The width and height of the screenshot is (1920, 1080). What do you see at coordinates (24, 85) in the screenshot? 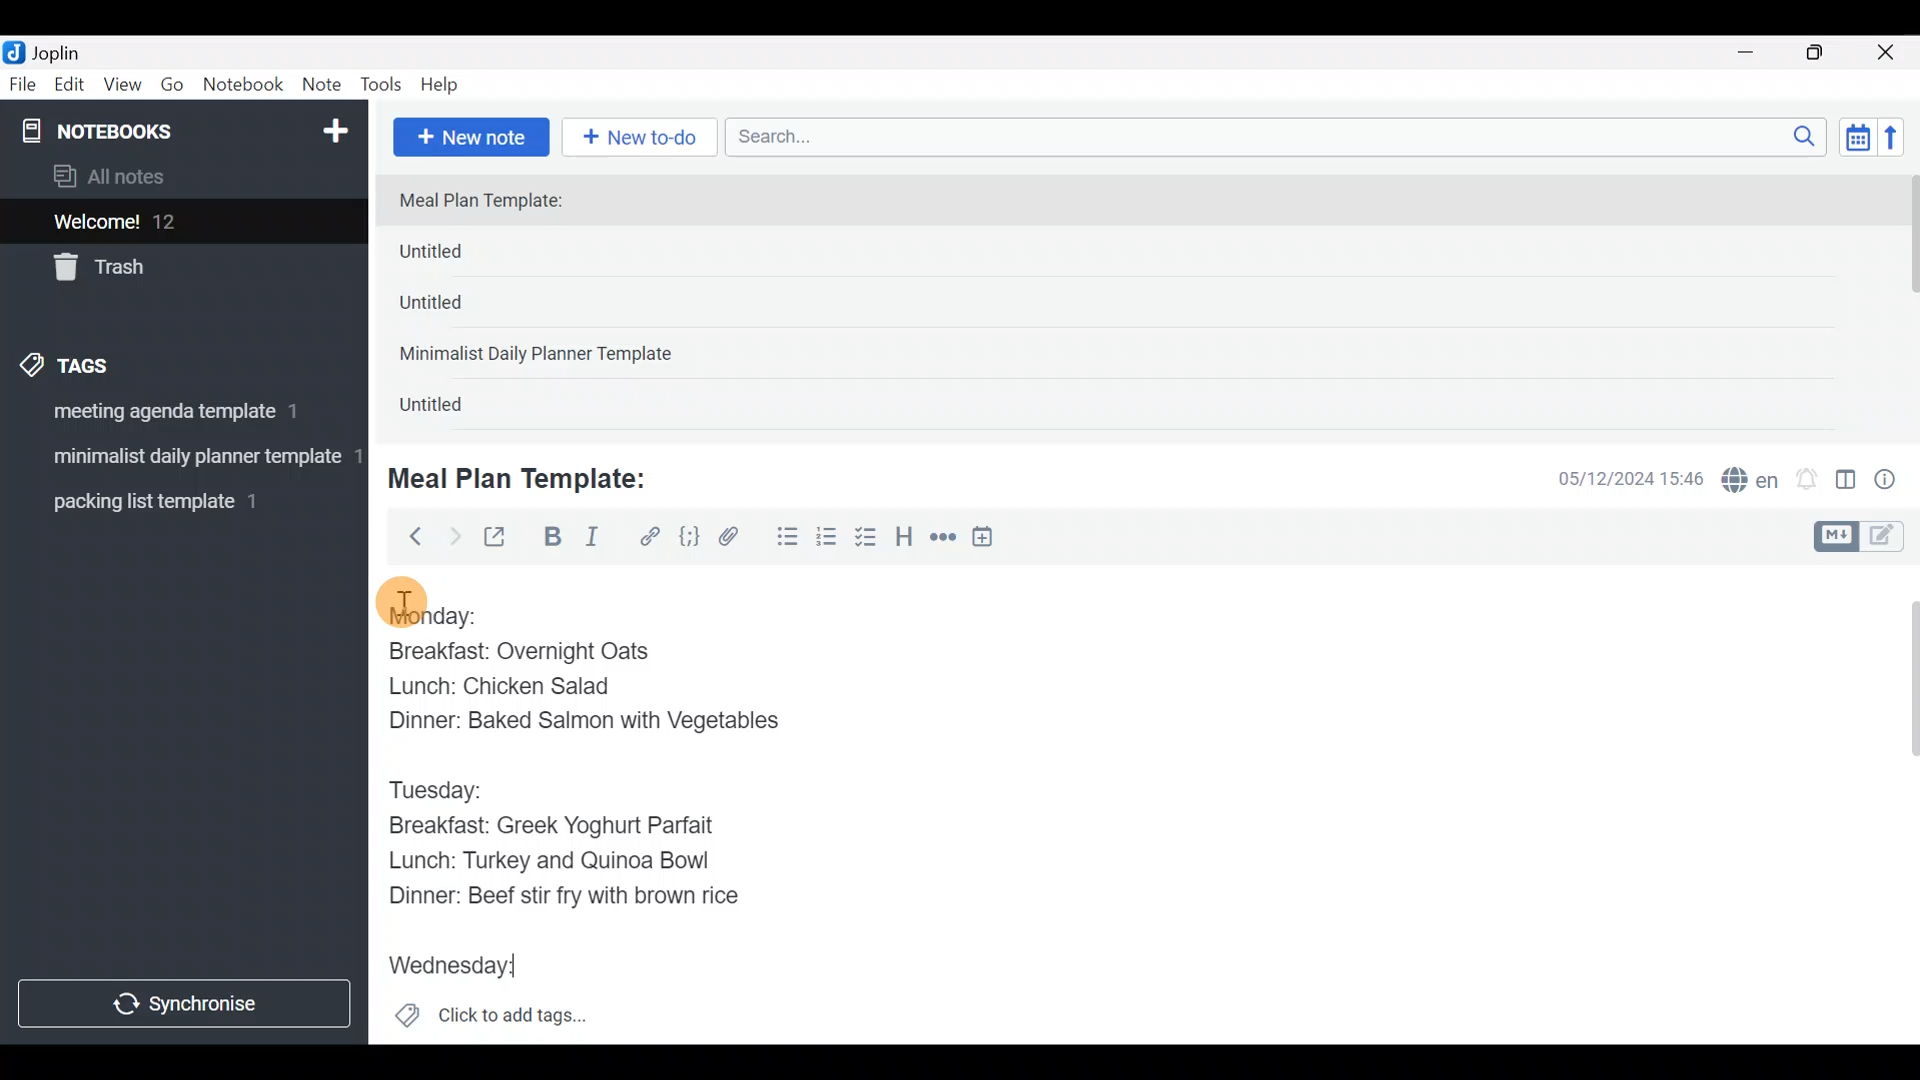
I see `File` at bounding box center [24, 85].